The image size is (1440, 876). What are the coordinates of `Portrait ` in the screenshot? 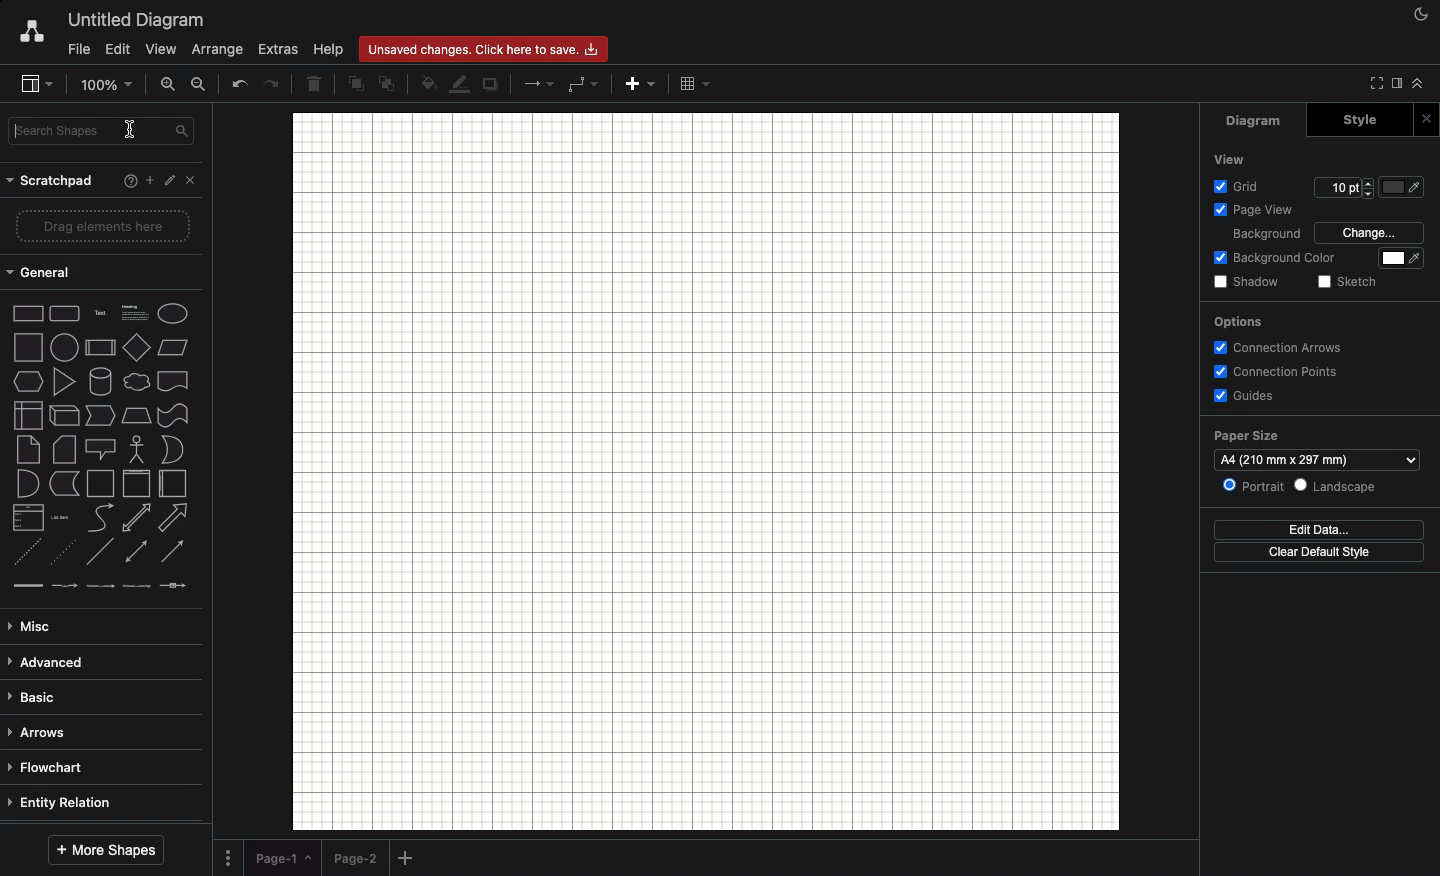 It's located at (1253, 486).